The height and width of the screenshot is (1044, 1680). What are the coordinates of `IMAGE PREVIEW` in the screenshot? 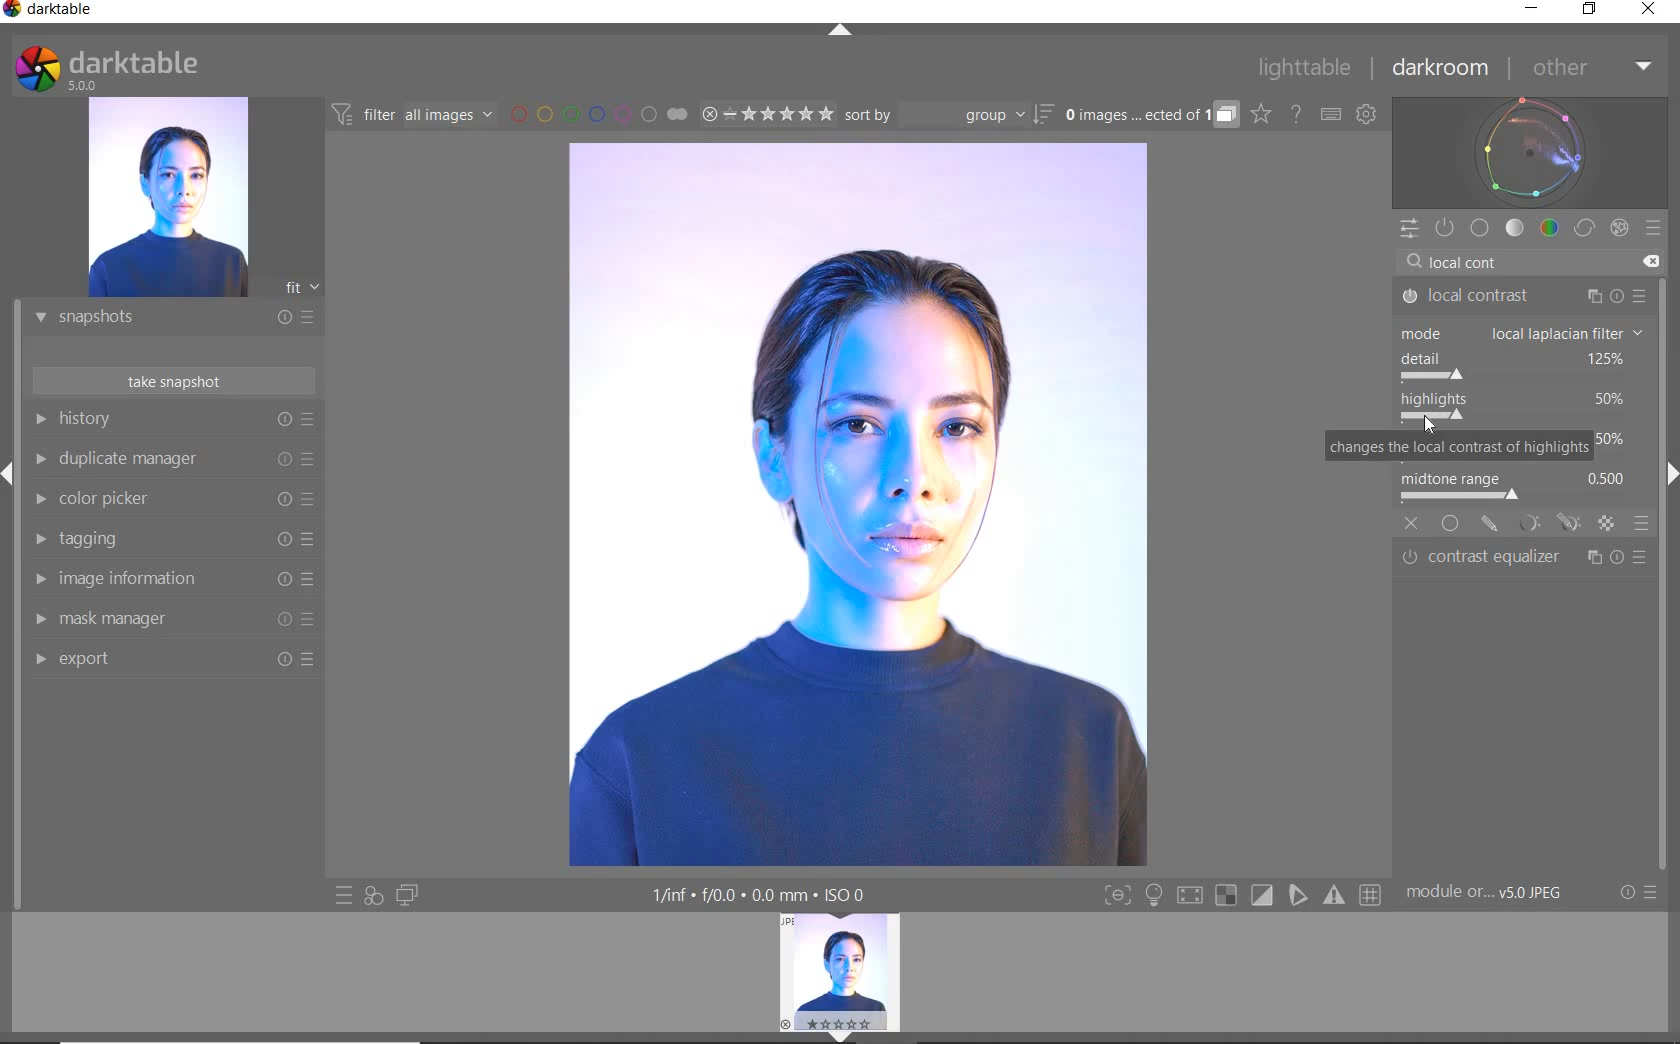 It's located at (167, 198).